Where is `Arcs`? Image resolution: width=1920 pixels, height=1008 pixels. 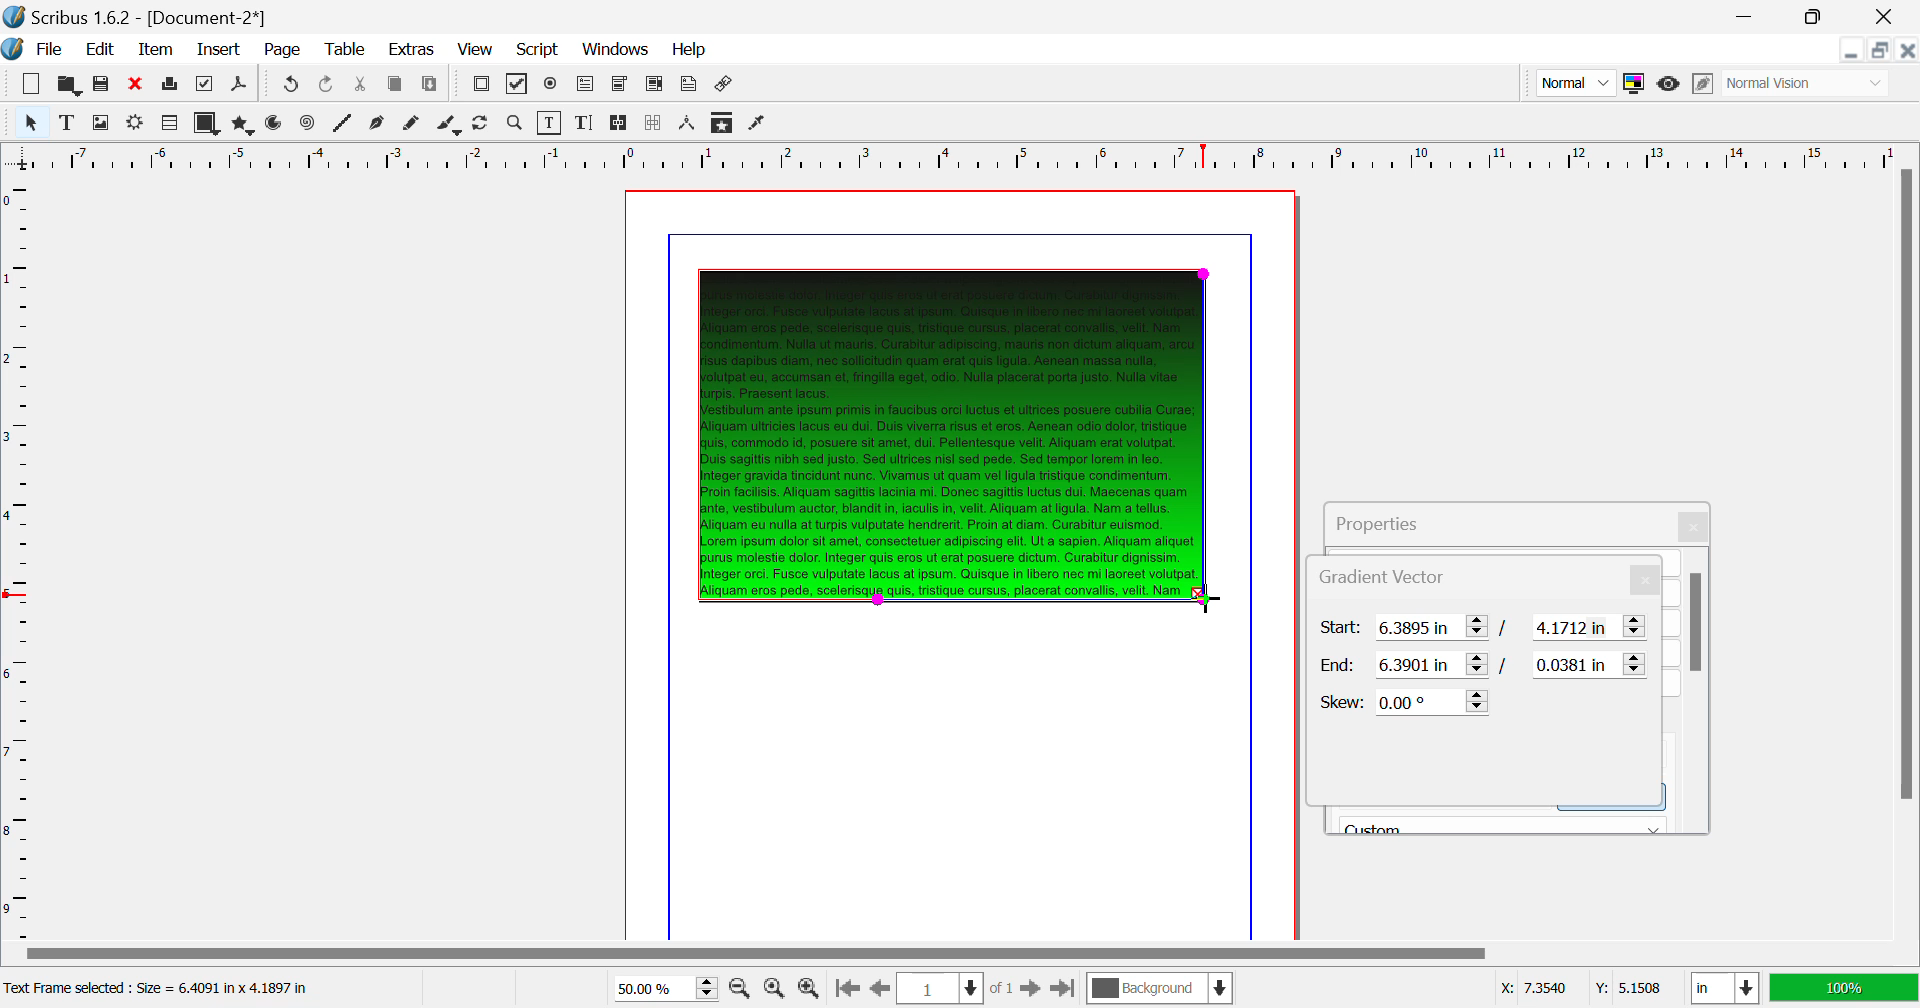 Arcs is located at coordinates (276, 125).